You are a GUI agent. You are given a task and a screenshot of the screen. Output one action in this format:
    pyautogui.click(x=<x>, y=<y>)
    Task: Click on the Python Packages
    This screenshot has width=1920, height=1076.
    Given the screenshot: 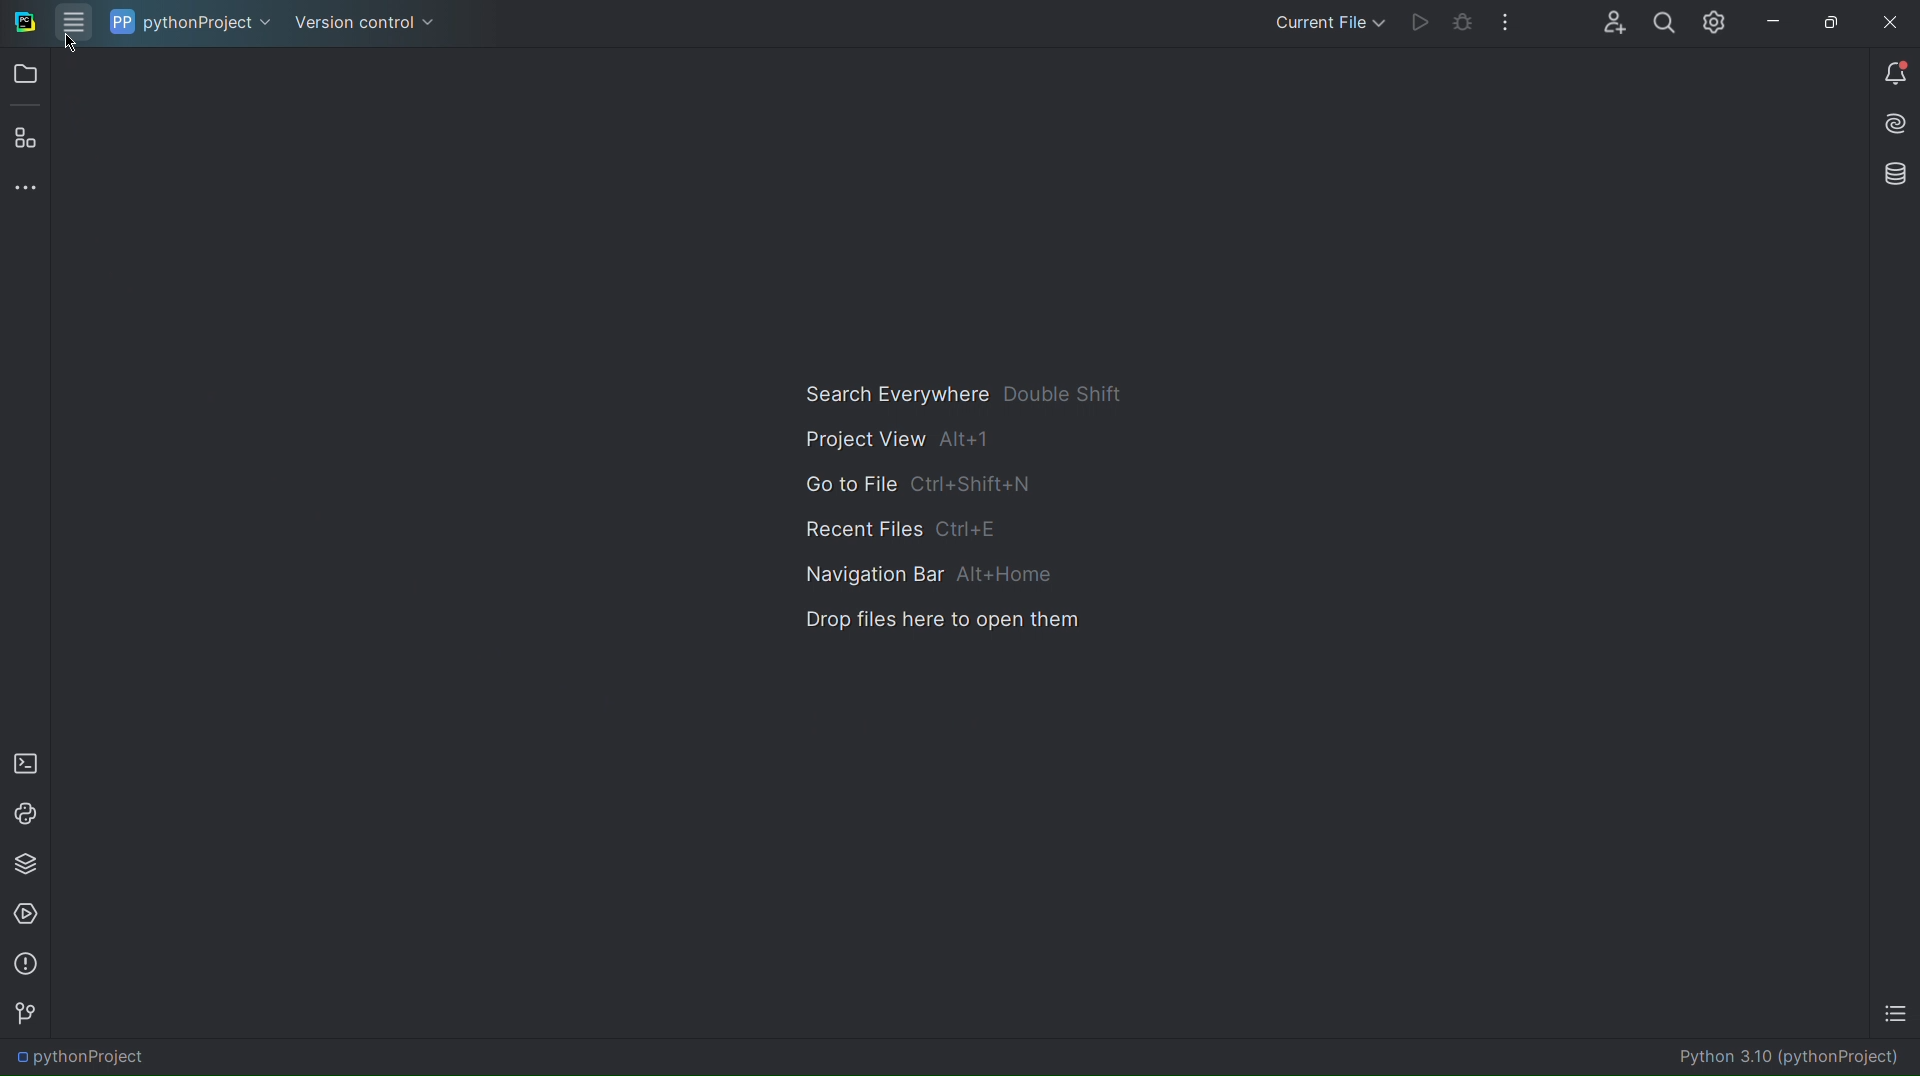 What is the action you would take?
    pyautogui.click(x=28, y=864)
    